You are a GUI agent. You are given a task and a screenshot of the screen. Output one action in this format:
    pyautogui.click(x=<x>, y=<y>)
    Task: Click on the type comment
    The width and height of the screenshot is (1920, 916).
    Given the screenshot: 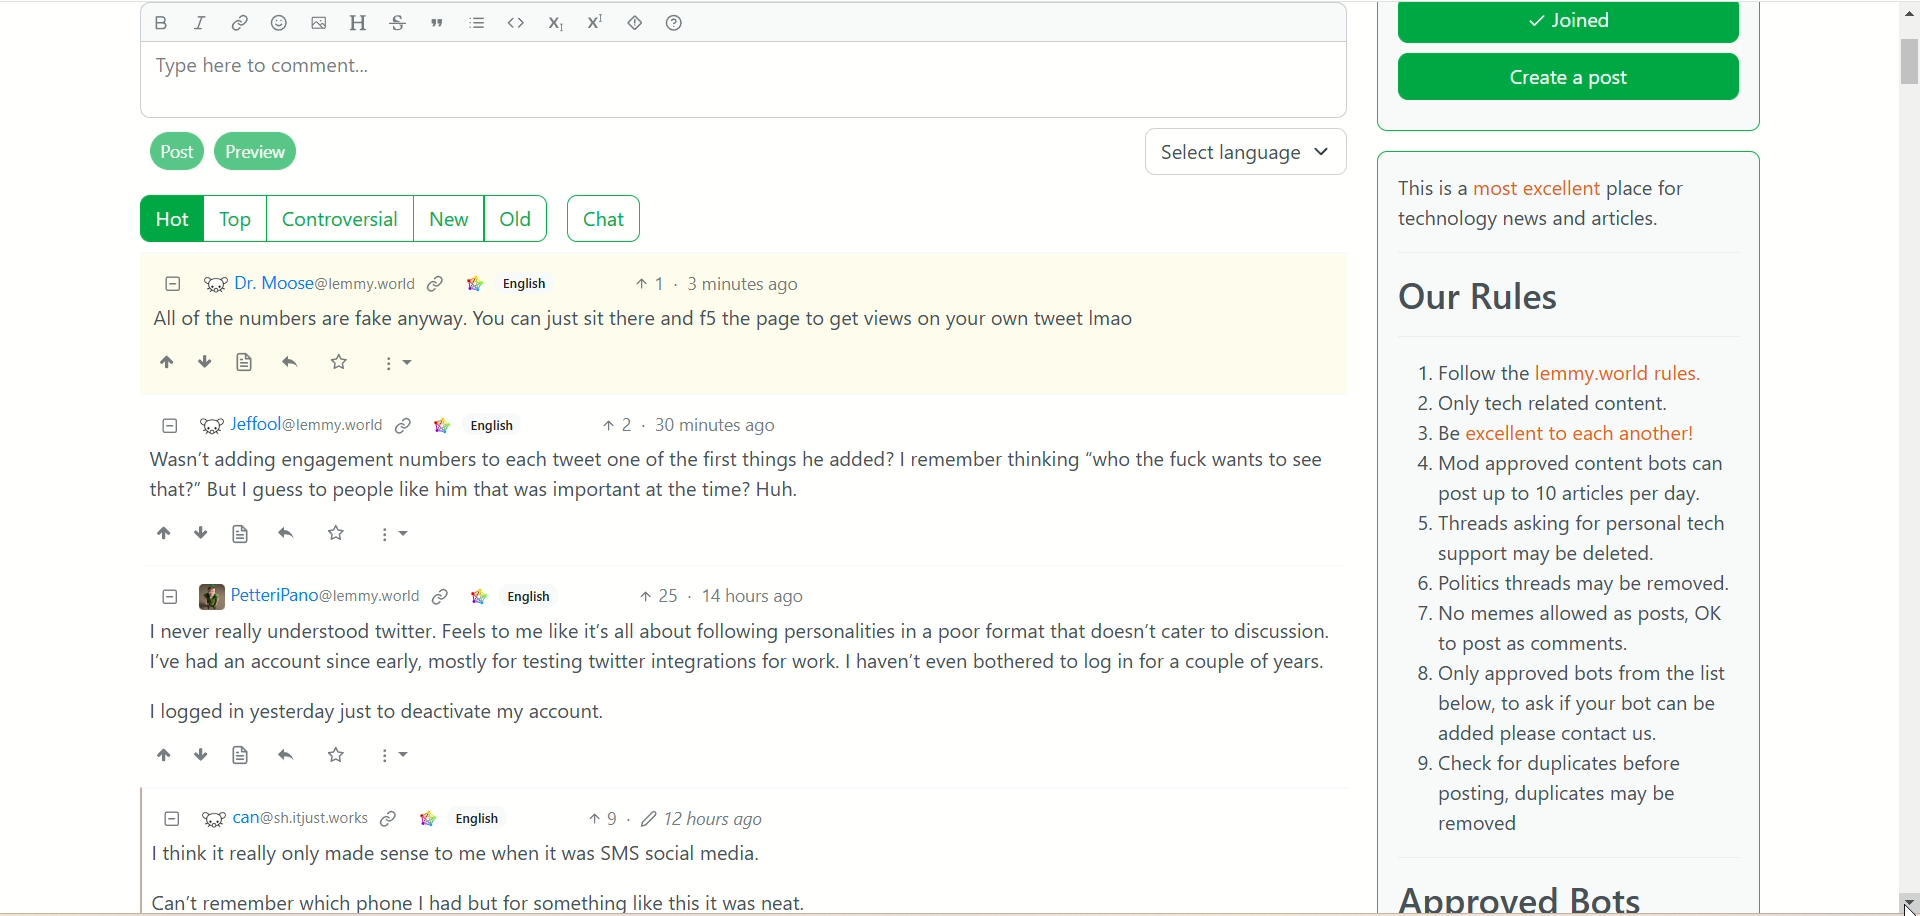 What is the action you would take?
    pyautogui.click(x=743, y=80)
    